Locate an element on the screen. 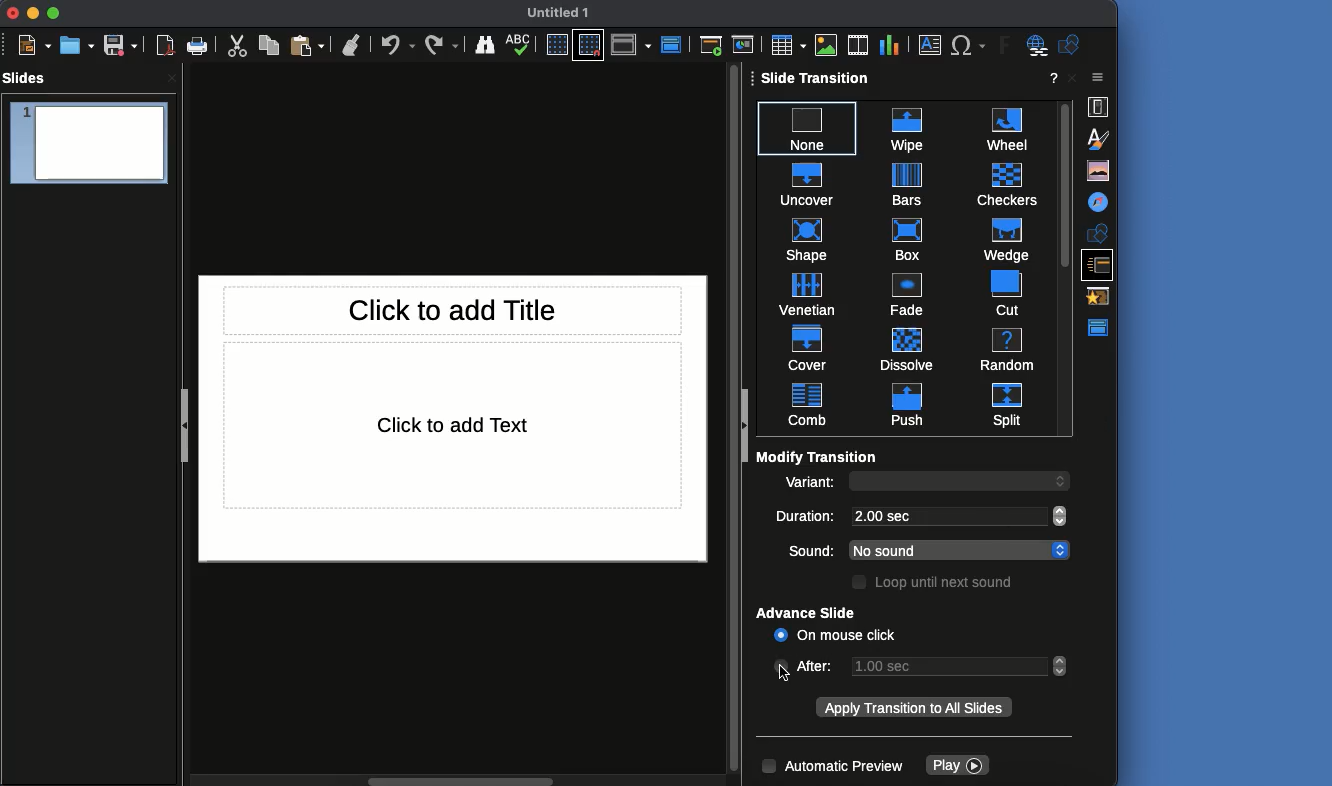 This screenshot has width=1332, height=786. Minimize is located at coordinates (35, 14).